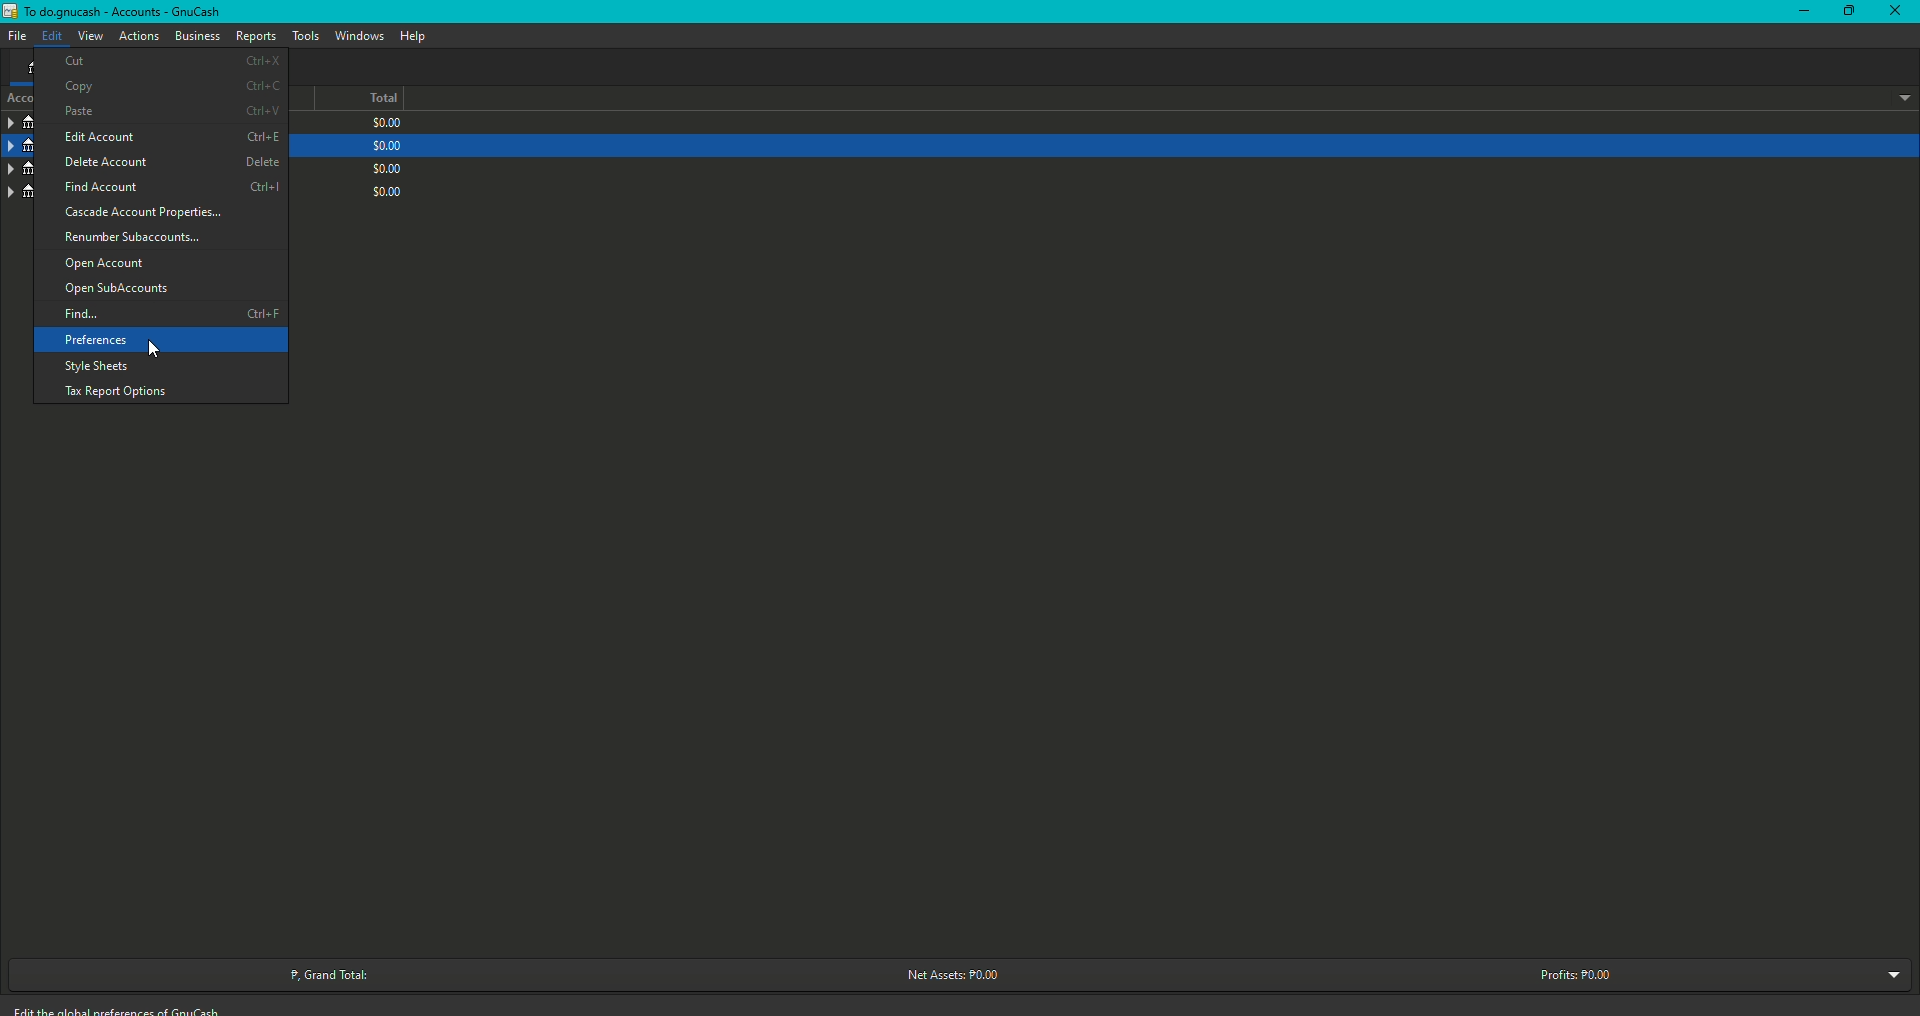 Image resolution: width=1920 pixels, height=1016 pixels. I want to click on Cursor, so click(159, 348).